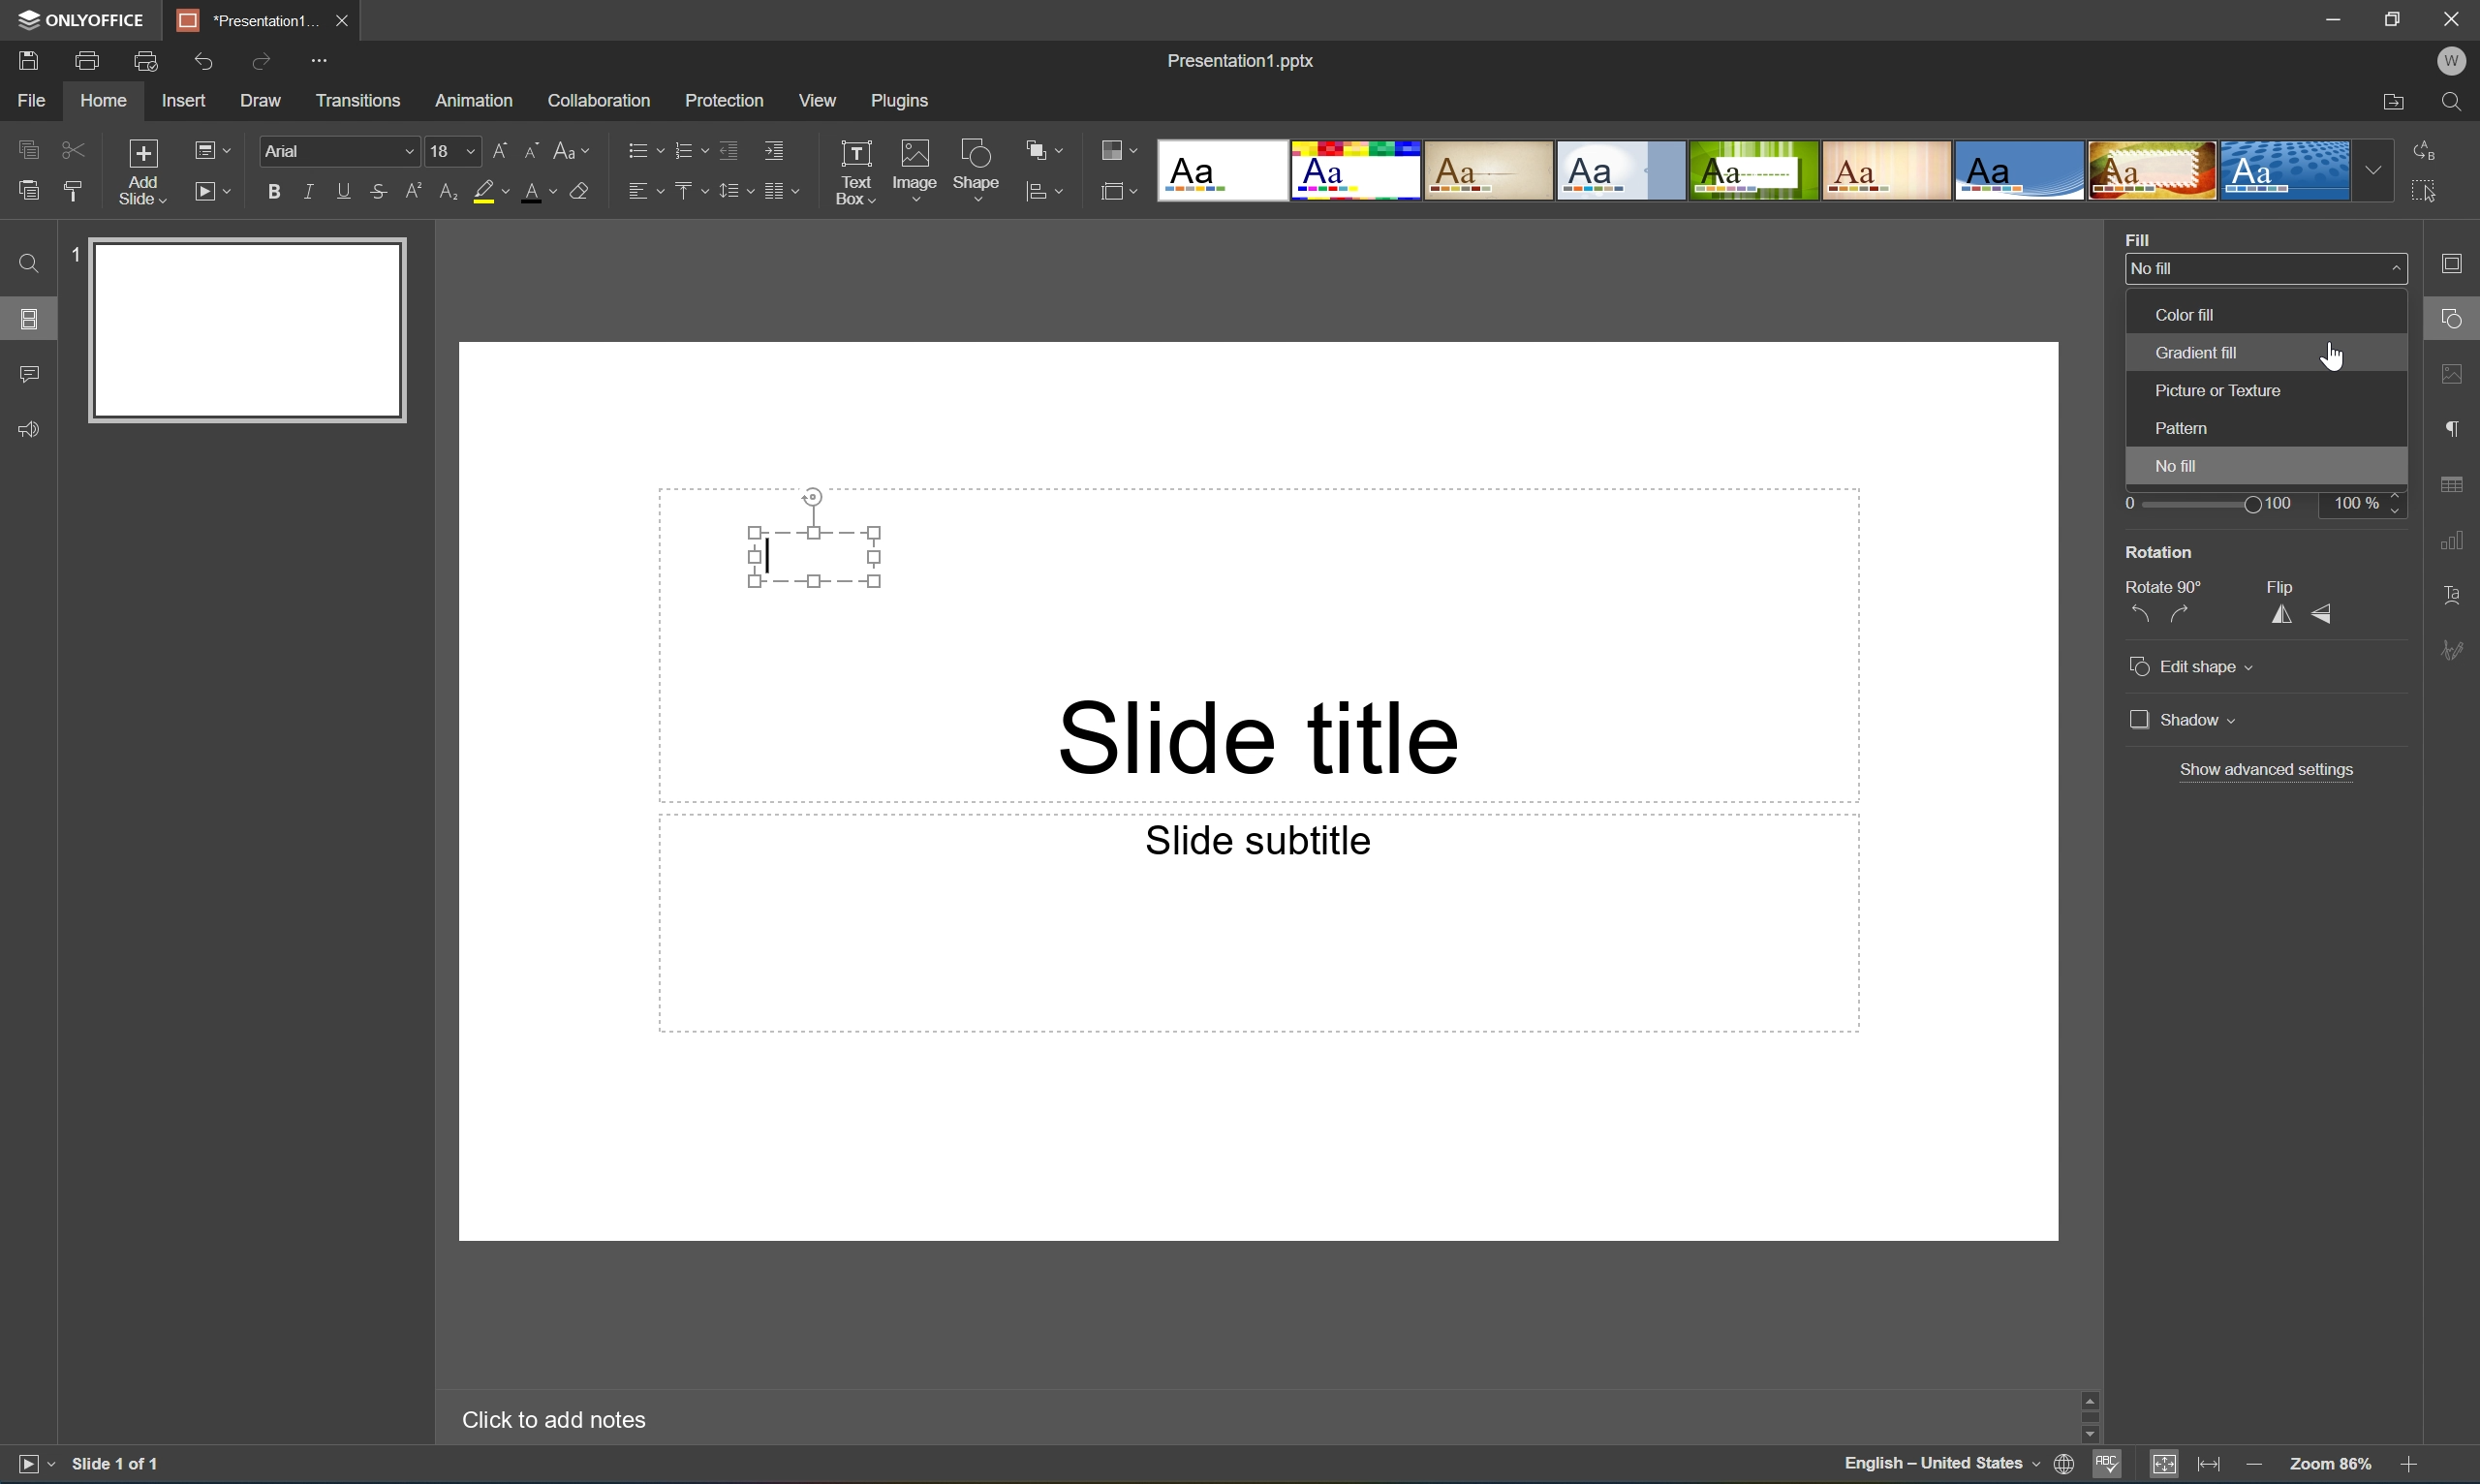 The width and height of the screenshot is (2480, 1484). Describe the element at coordinates (2190, 662) in the screenshot. I see `Edit shape` at that location.